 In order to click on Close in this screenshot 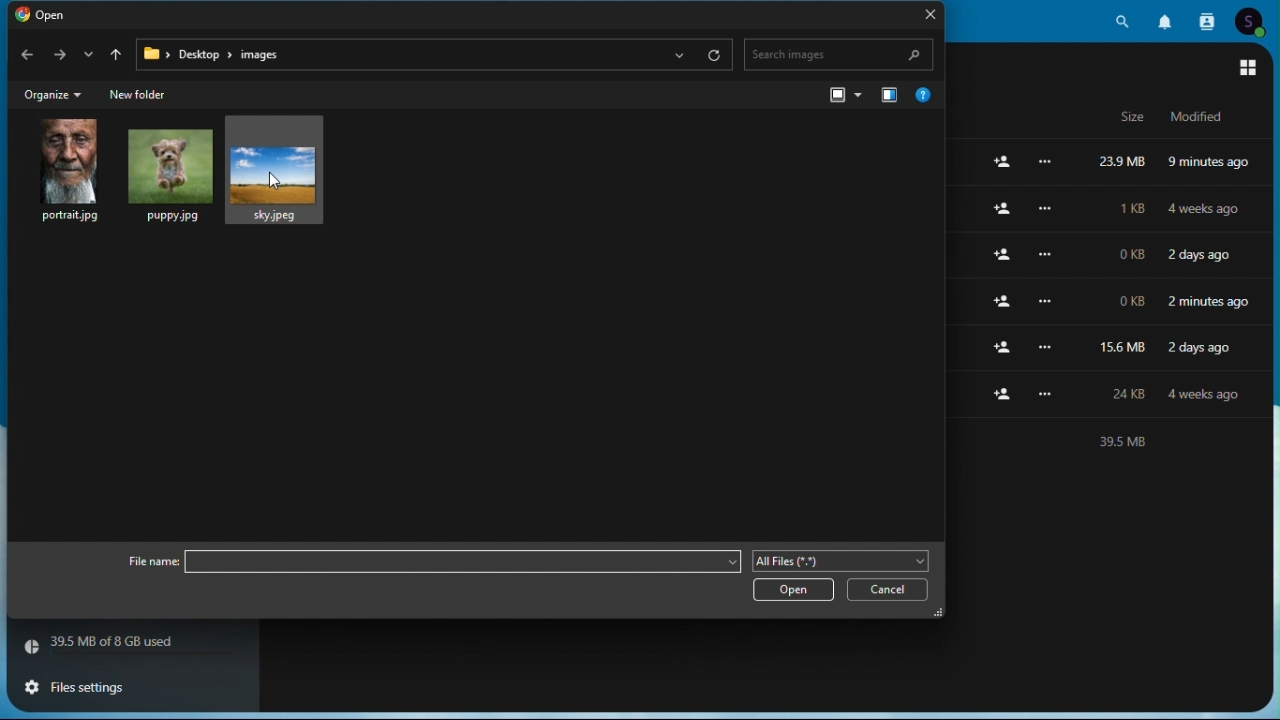, I will do `click(924, 17)`.